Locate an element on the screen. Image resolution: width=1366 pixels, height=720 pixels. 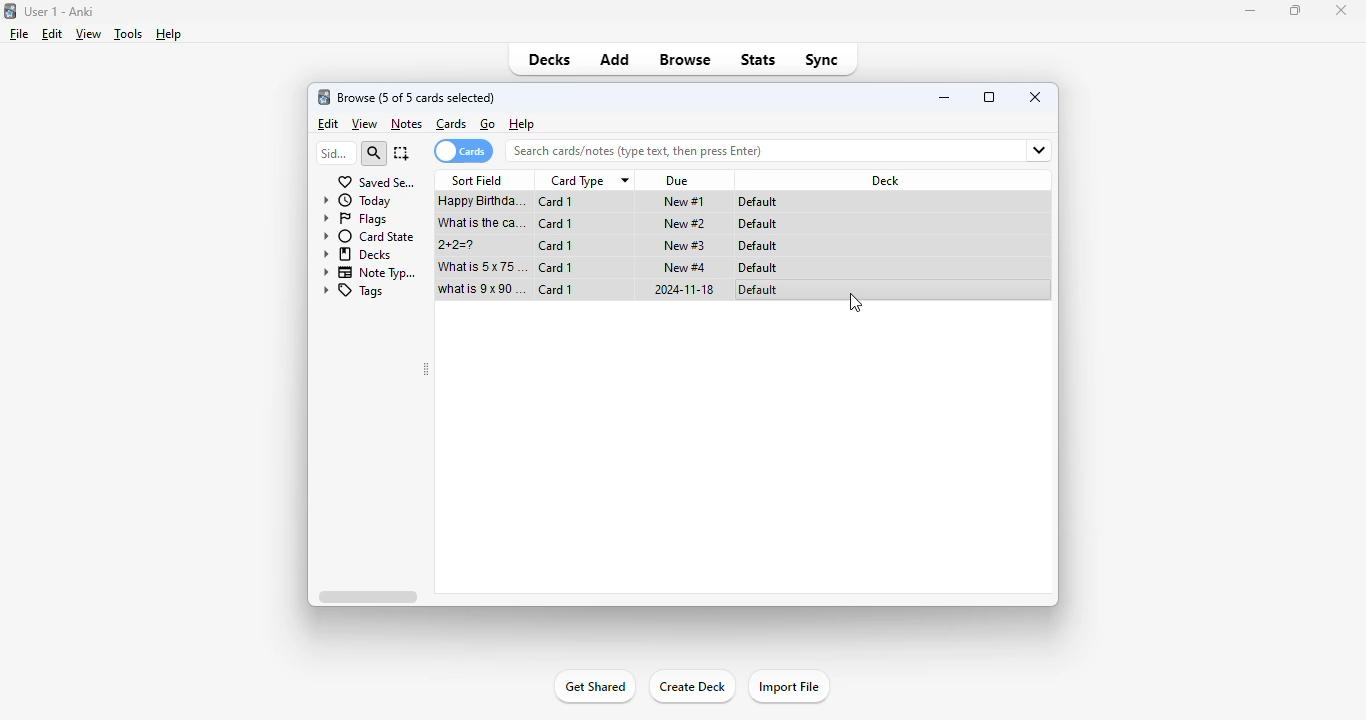
search is located at coordinates (373, 154).